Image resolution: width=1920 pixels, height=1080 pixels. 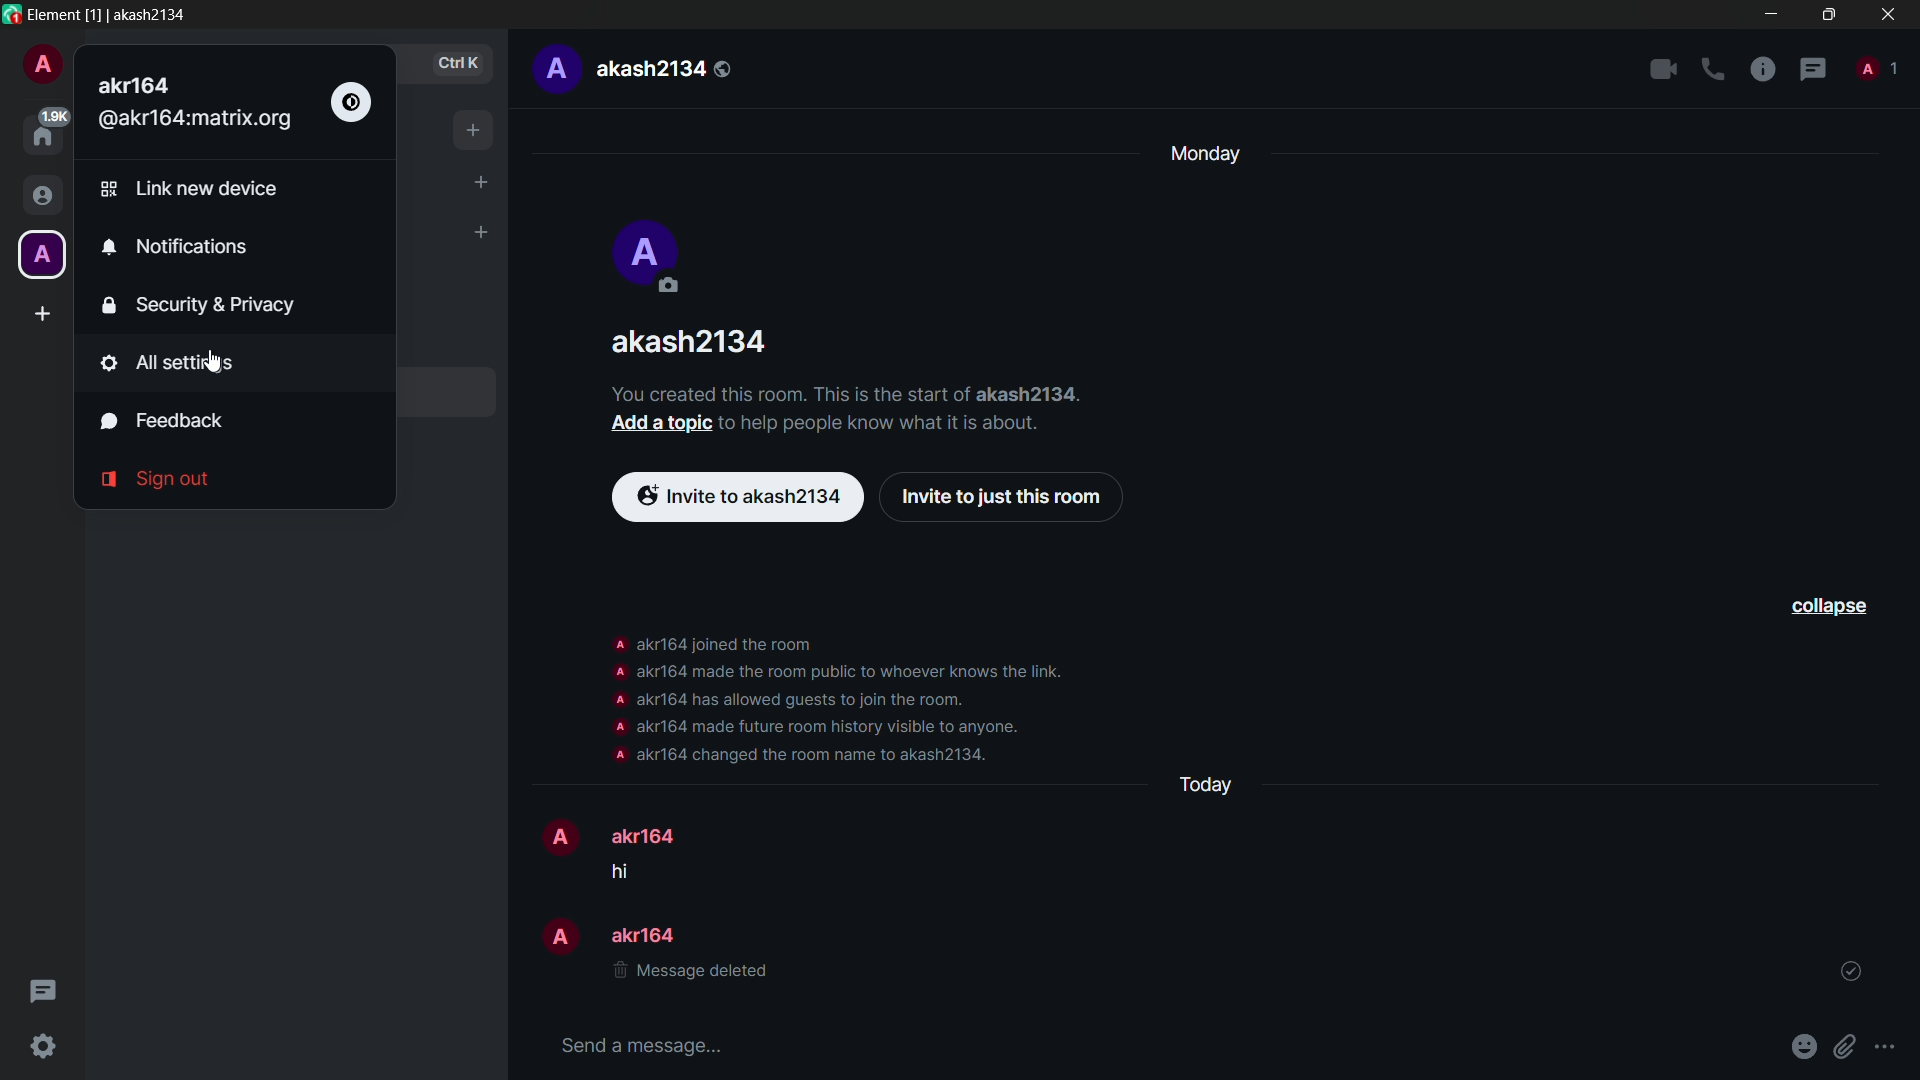 What do you see at coordinates (1888, 14) in the screenshot?
I see `close` at bounding box center [1888, 14].